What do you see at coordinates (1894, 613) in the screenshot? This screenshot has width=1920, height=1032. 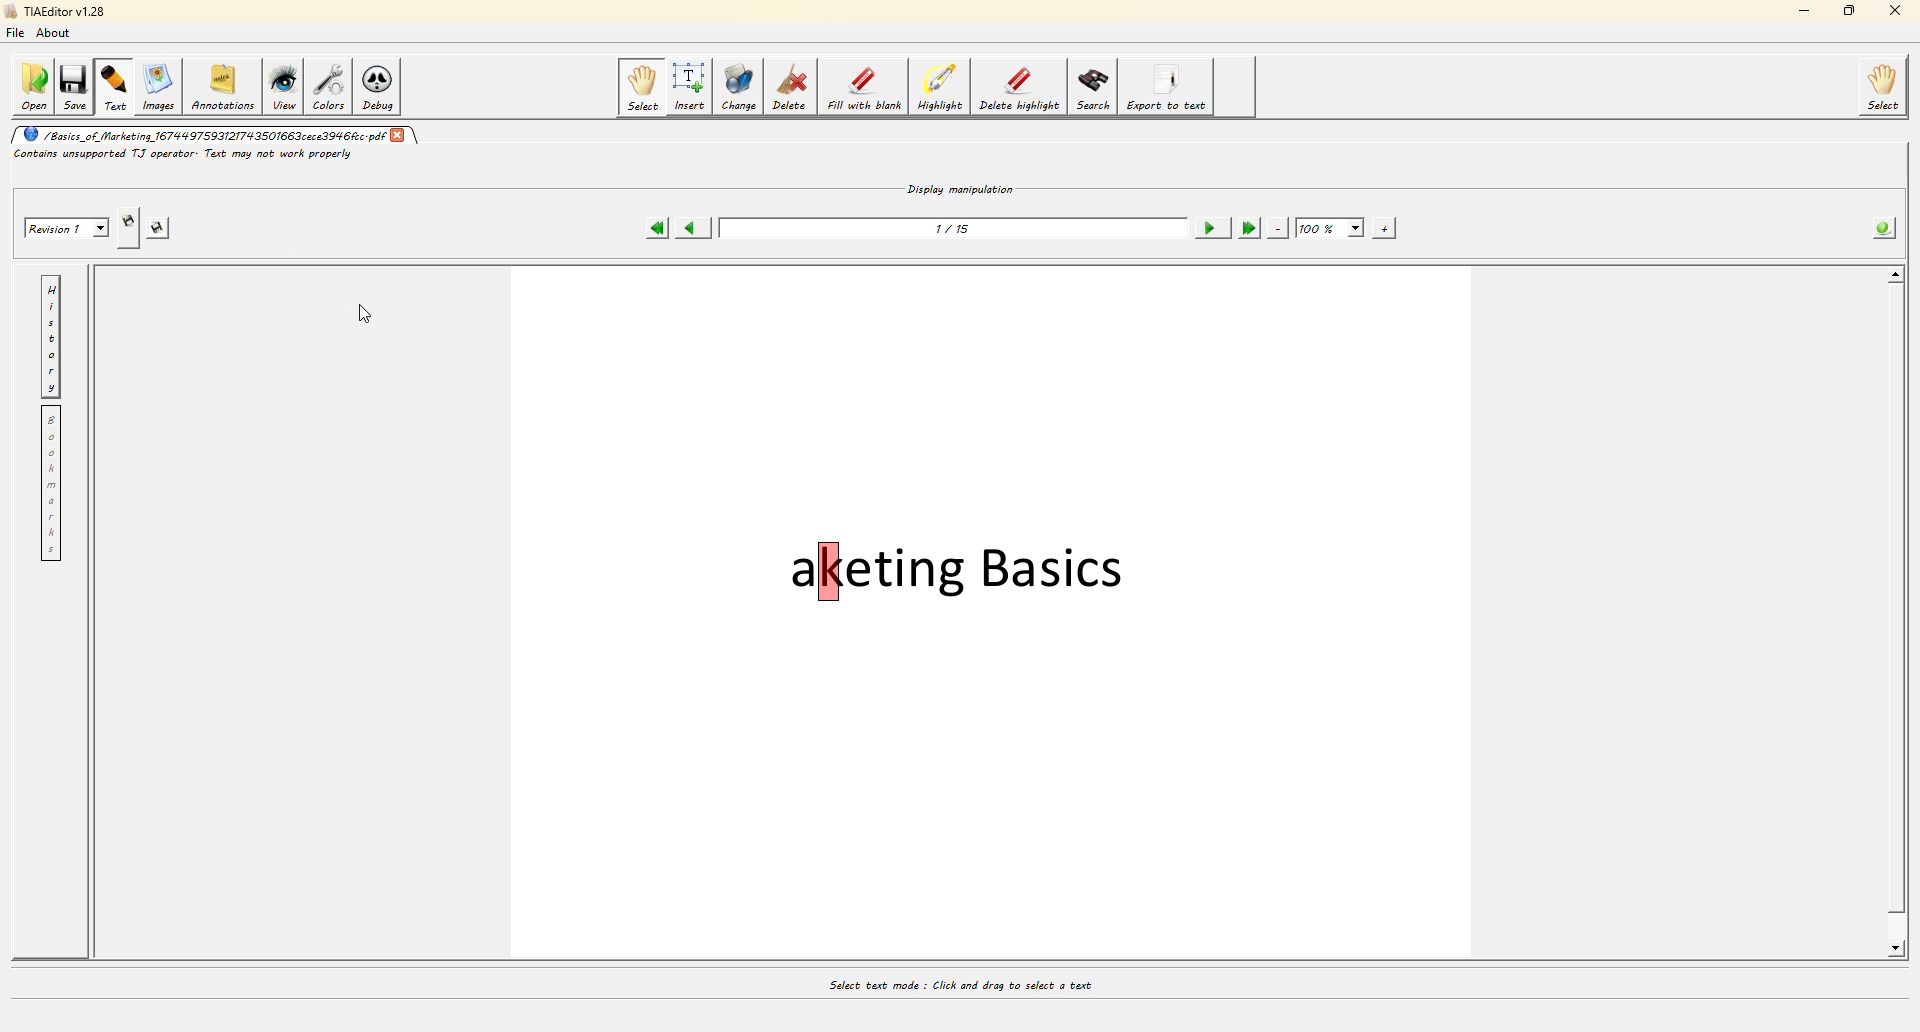 I see `scroll bar` at bounding box center [1894, 613].